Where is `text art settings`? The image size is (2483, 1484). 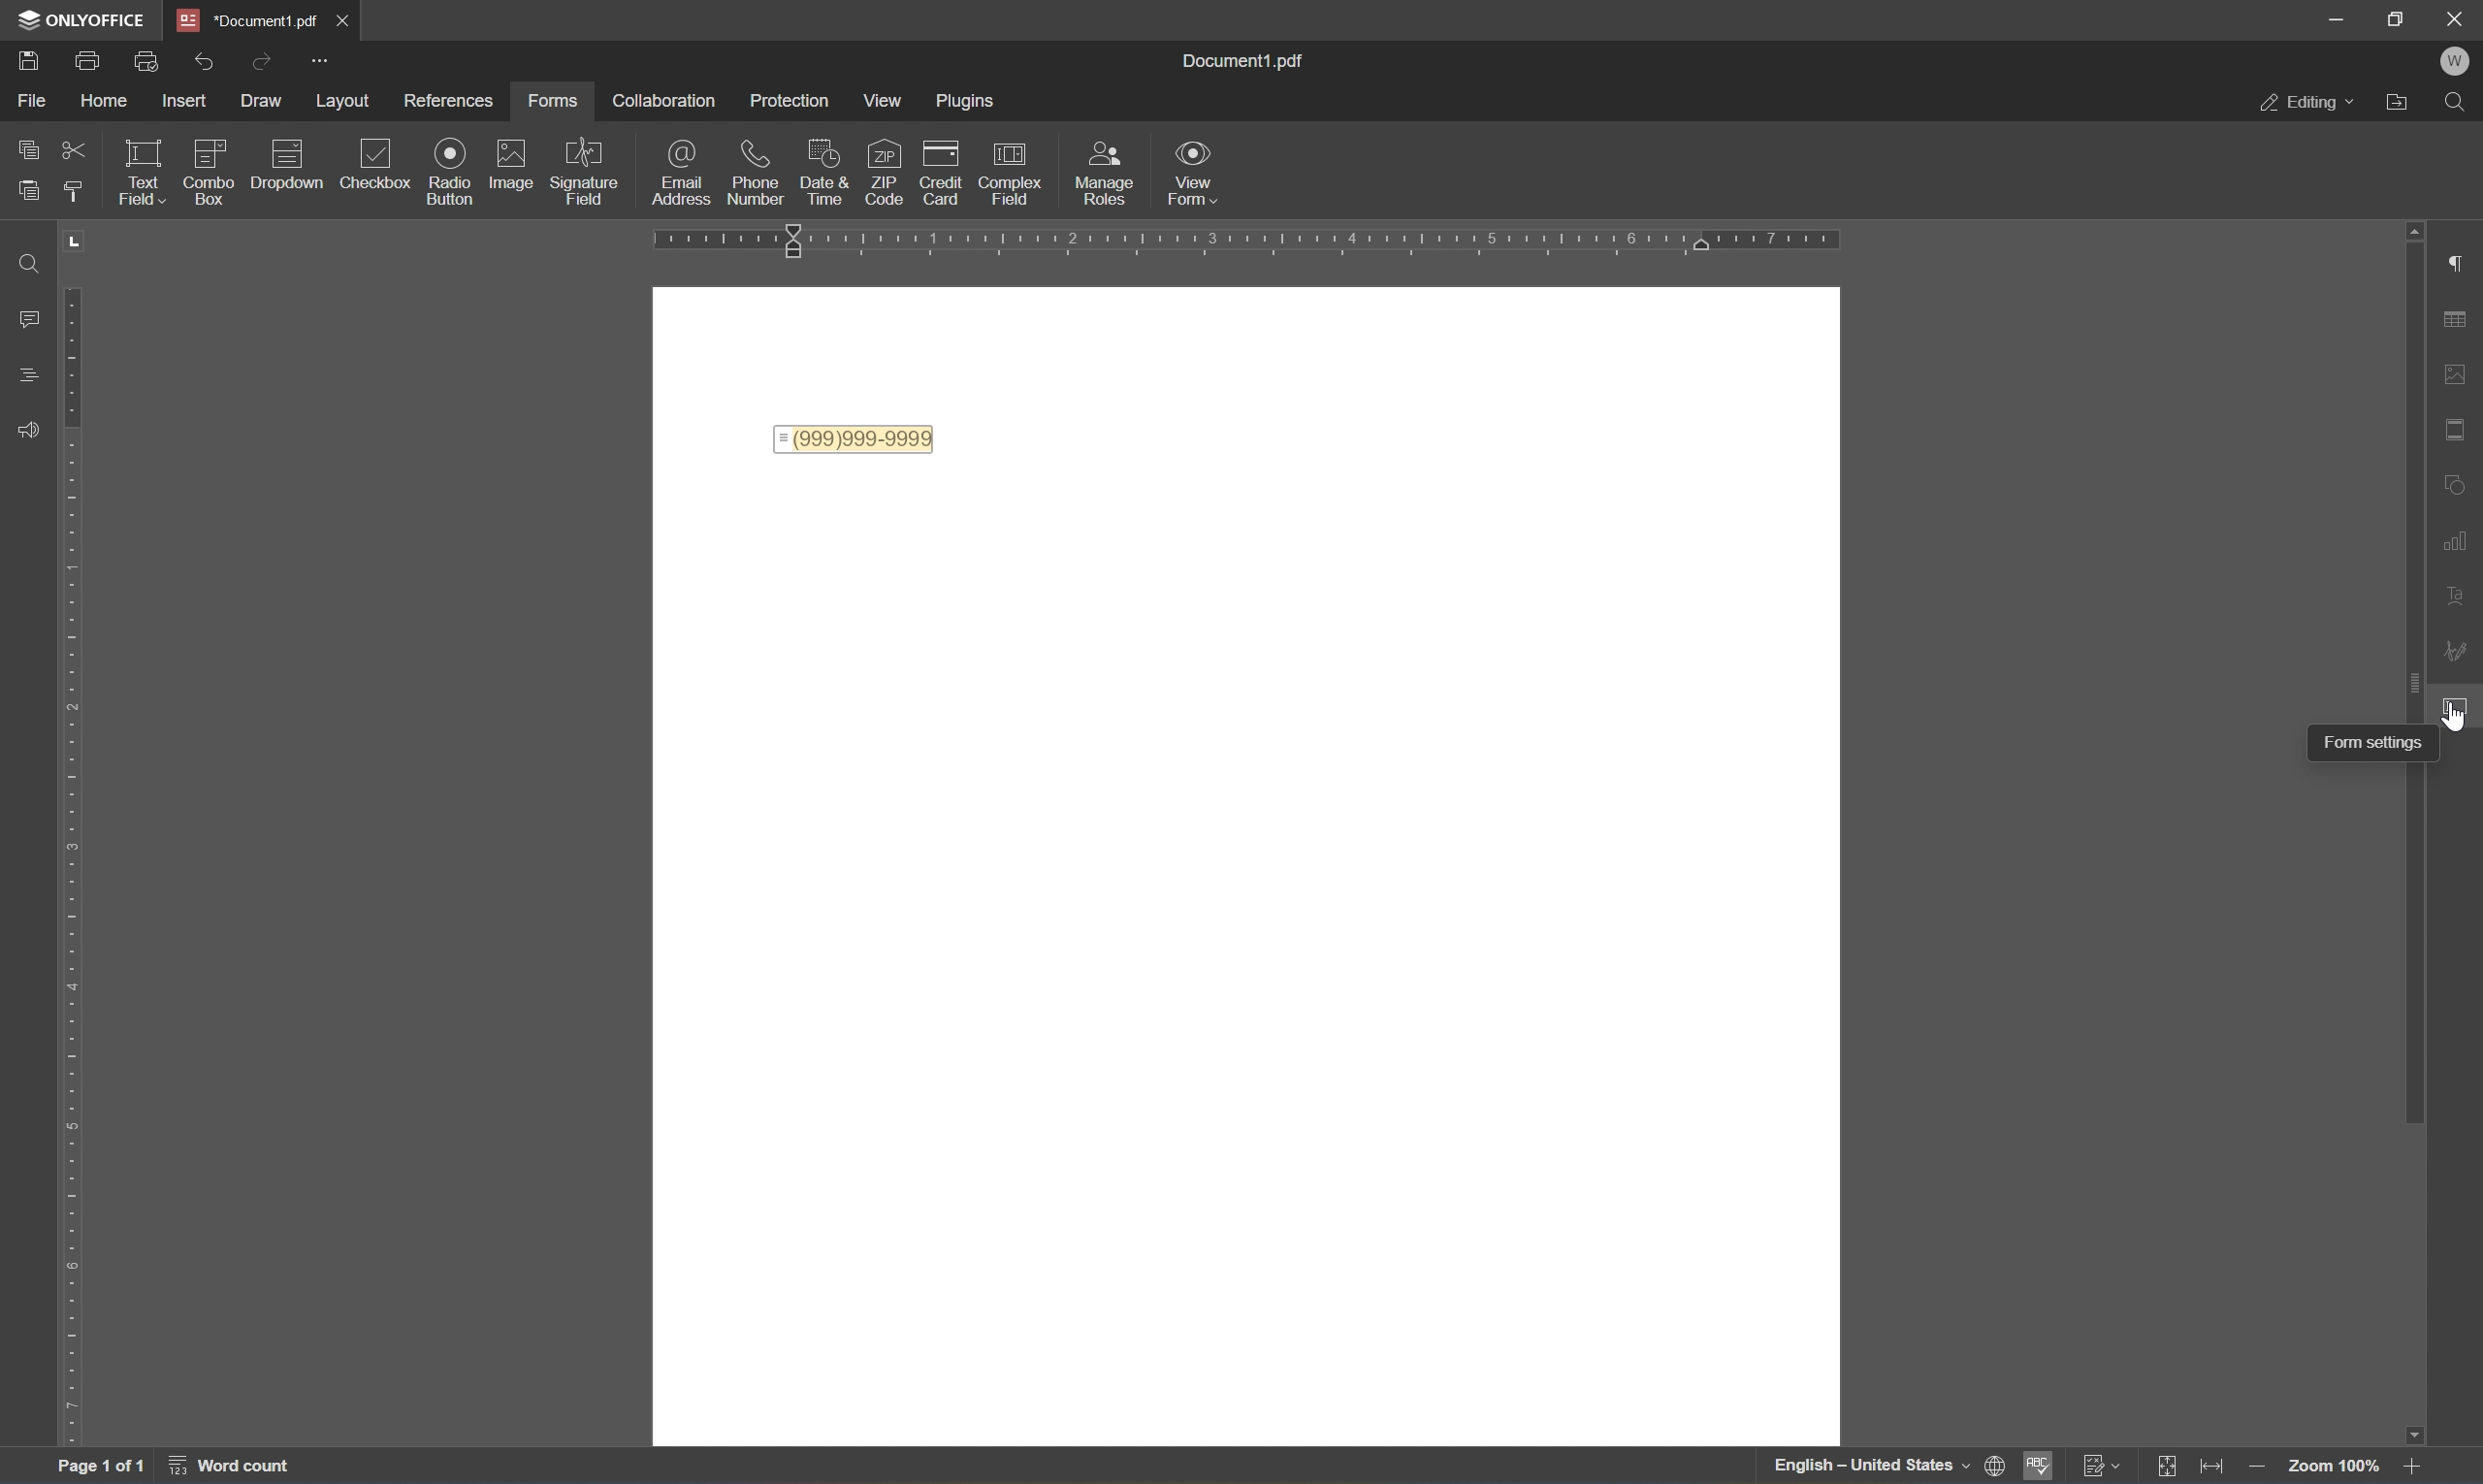
text art settings is located at coordinates (2464, 593).